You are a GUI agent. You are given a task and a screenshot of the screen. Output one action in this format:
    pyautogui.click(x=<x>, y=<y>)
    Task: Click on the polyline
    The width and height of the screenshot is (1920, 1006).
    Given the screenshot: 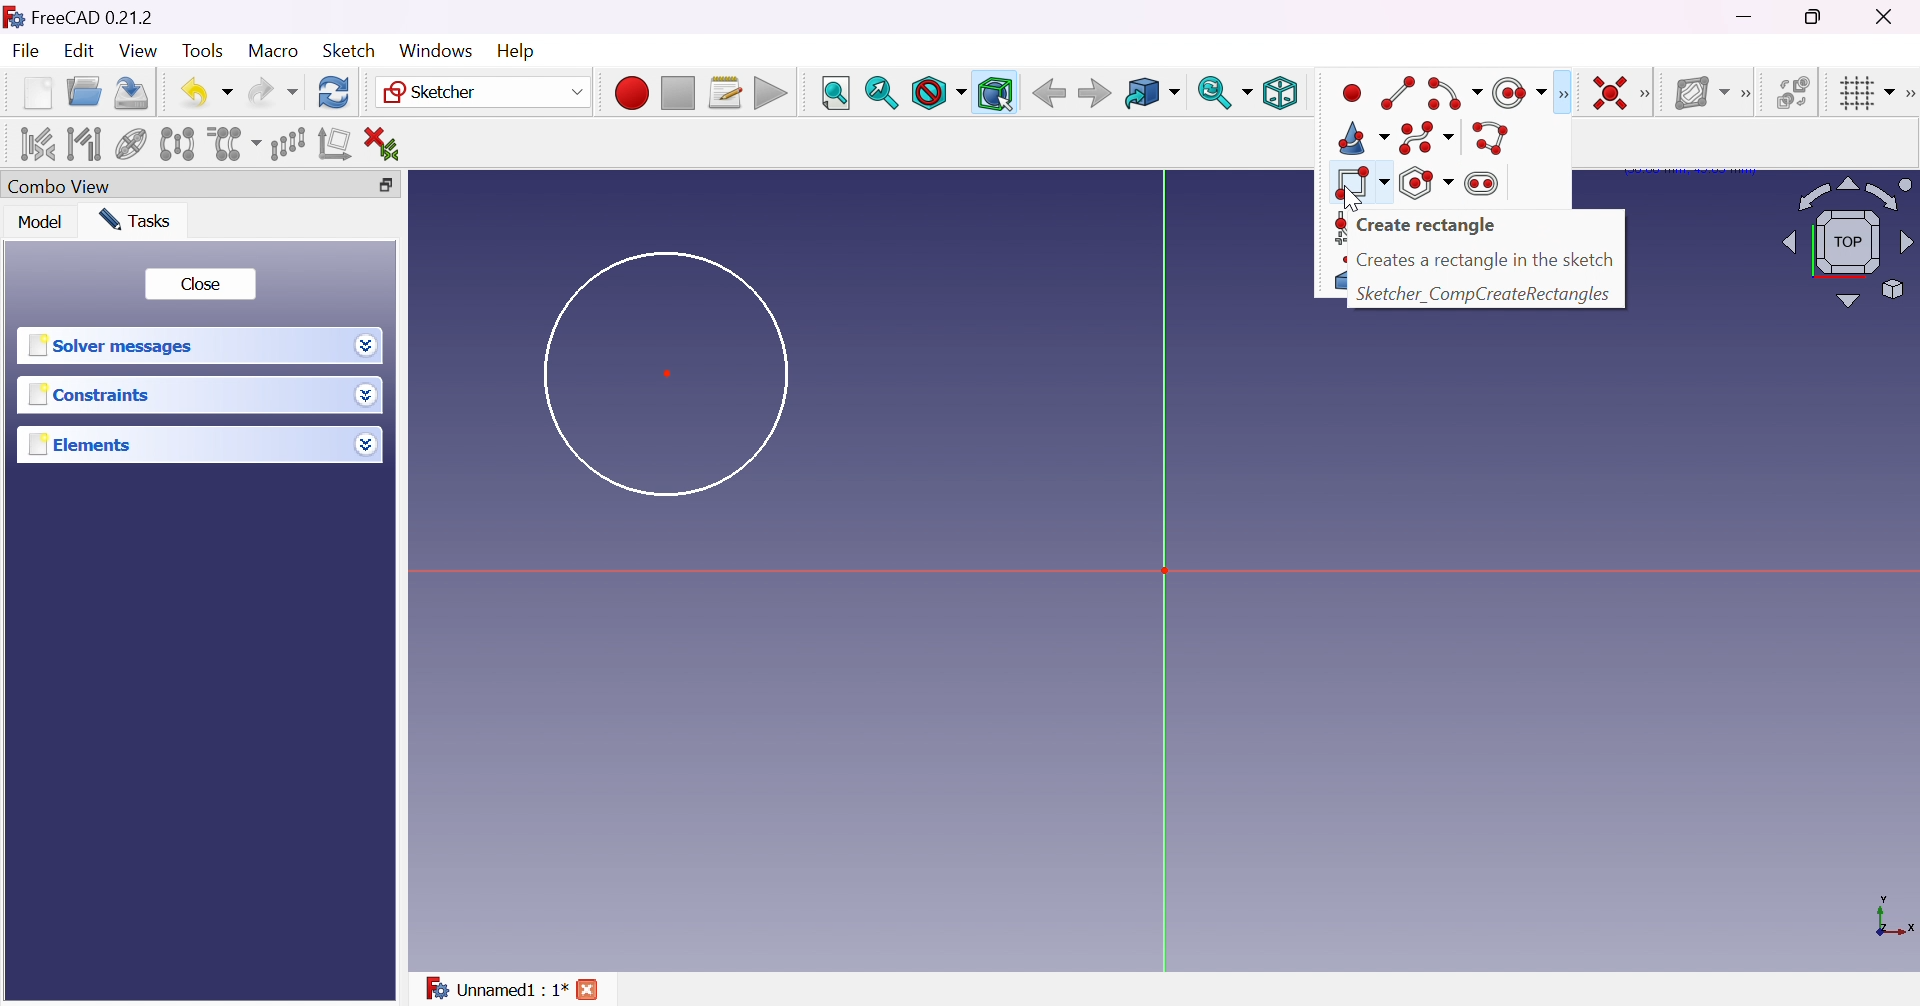 What is the action you would take?
    pyautogui.click(x=1495, y=139)
    